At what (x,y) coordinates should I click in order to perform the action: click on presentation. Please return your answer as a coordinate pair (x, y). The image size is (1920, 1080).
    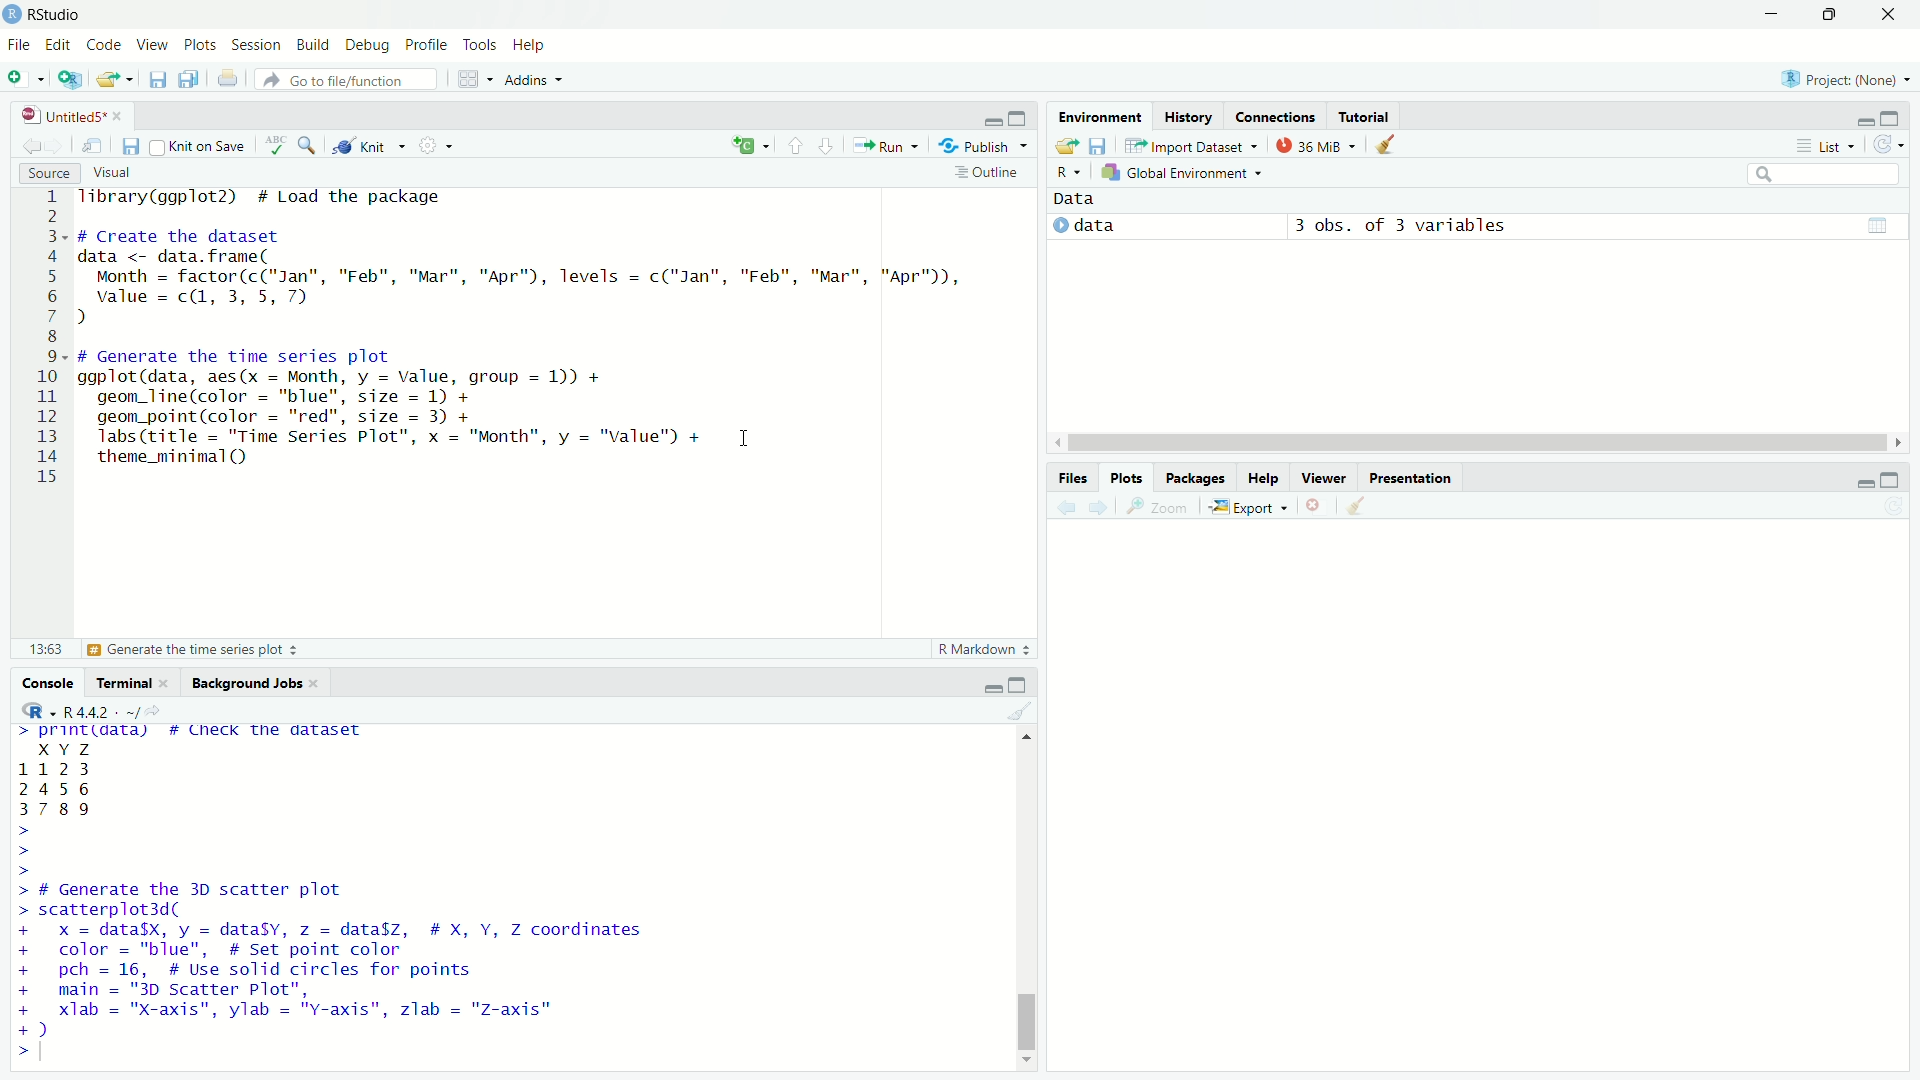
    Looking at the image, I should click on (1411, 479).